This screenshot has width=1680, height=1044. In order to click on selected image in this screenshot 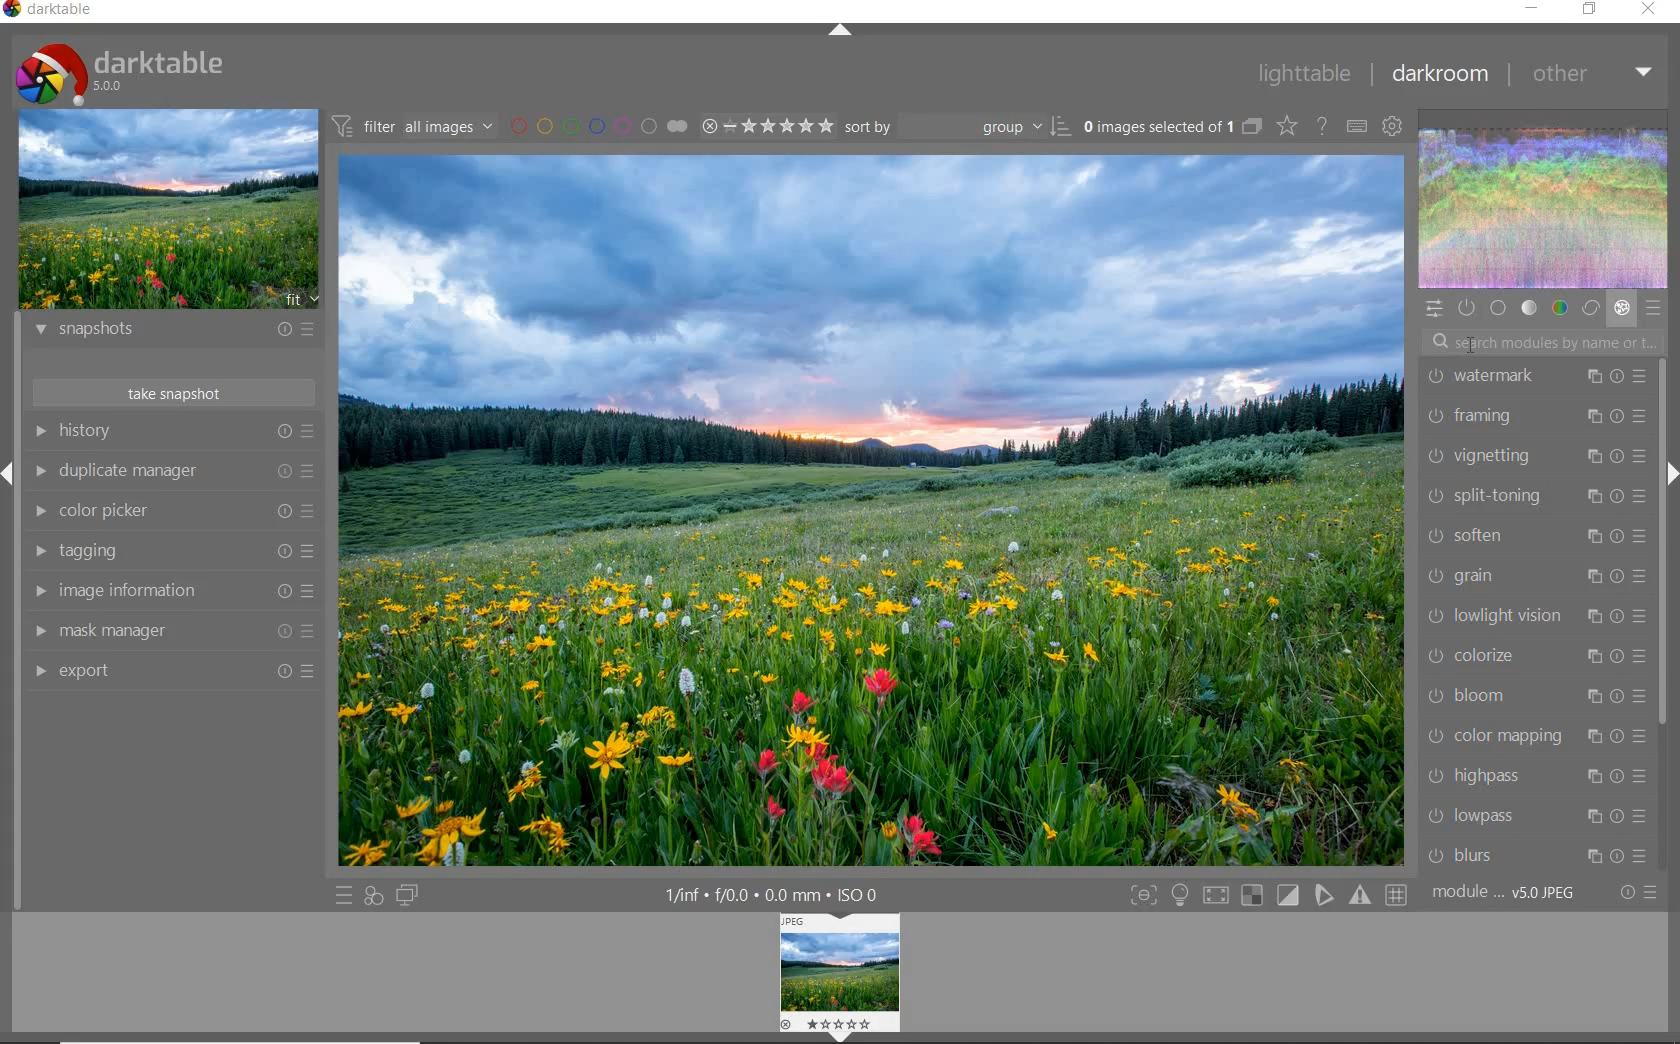, I will do `click(872, 511)`.